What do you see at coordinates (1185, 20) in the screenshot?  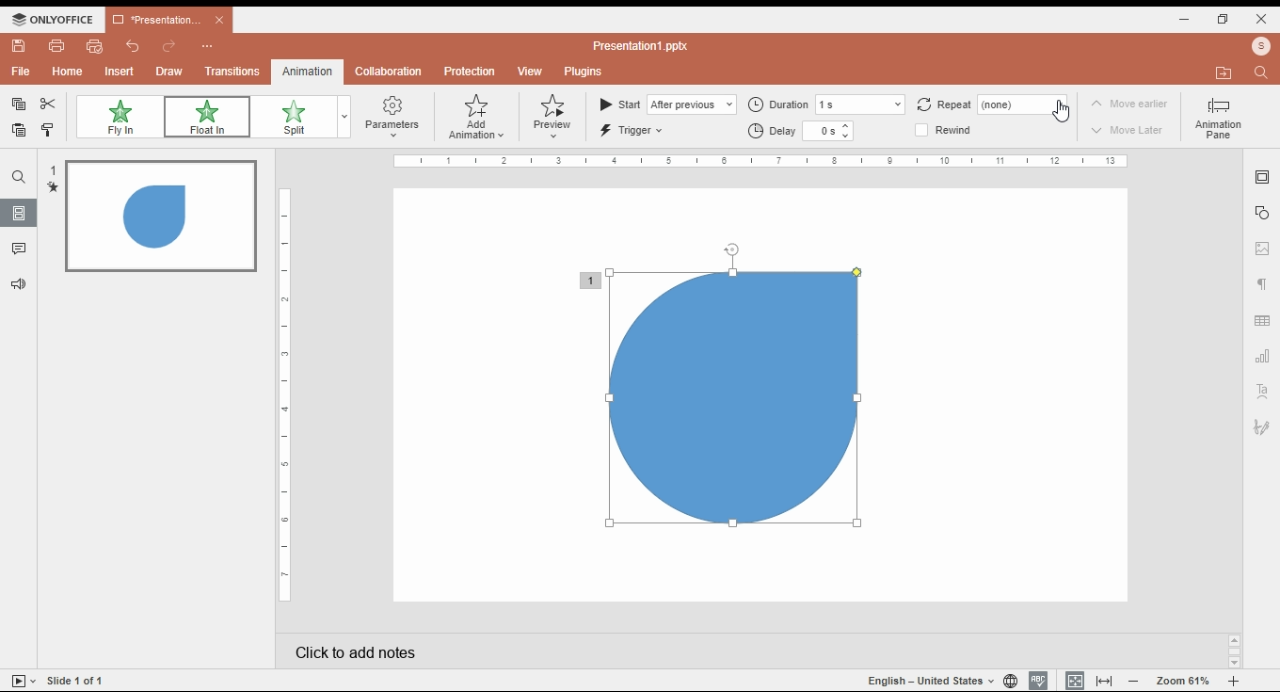 I see `minimize` at bounding box center [1185, 20].